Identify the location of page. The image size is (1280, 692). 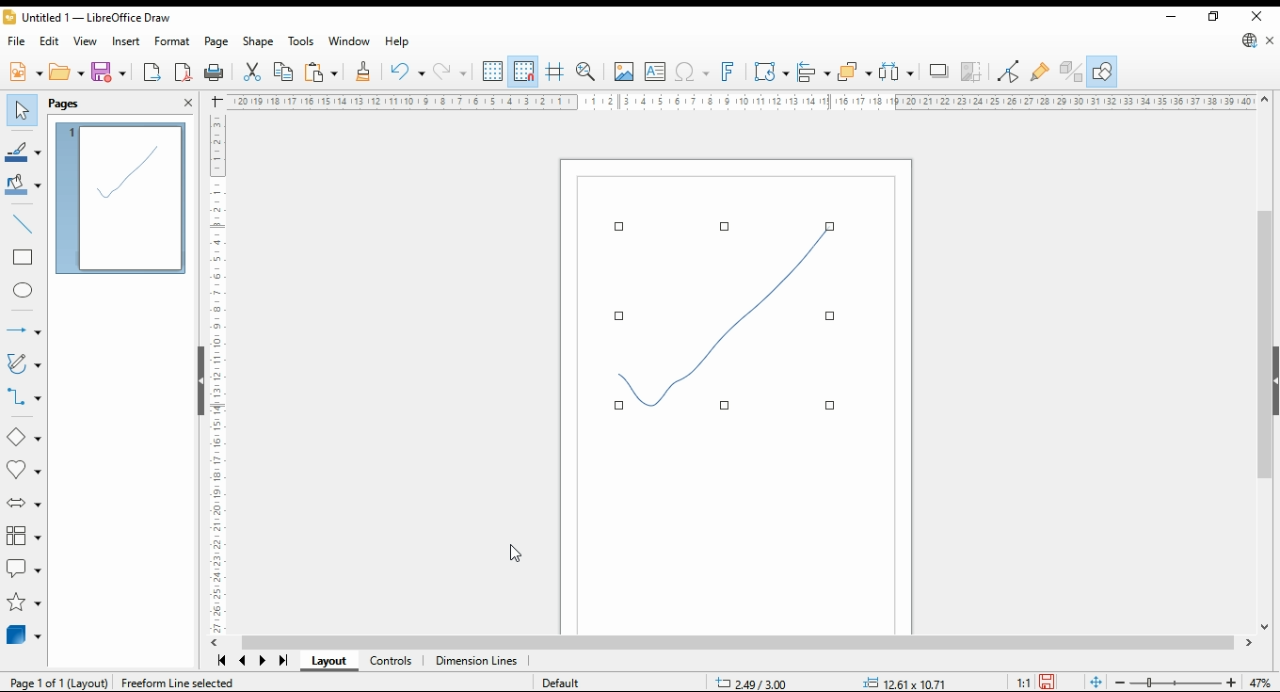
(216, 41).